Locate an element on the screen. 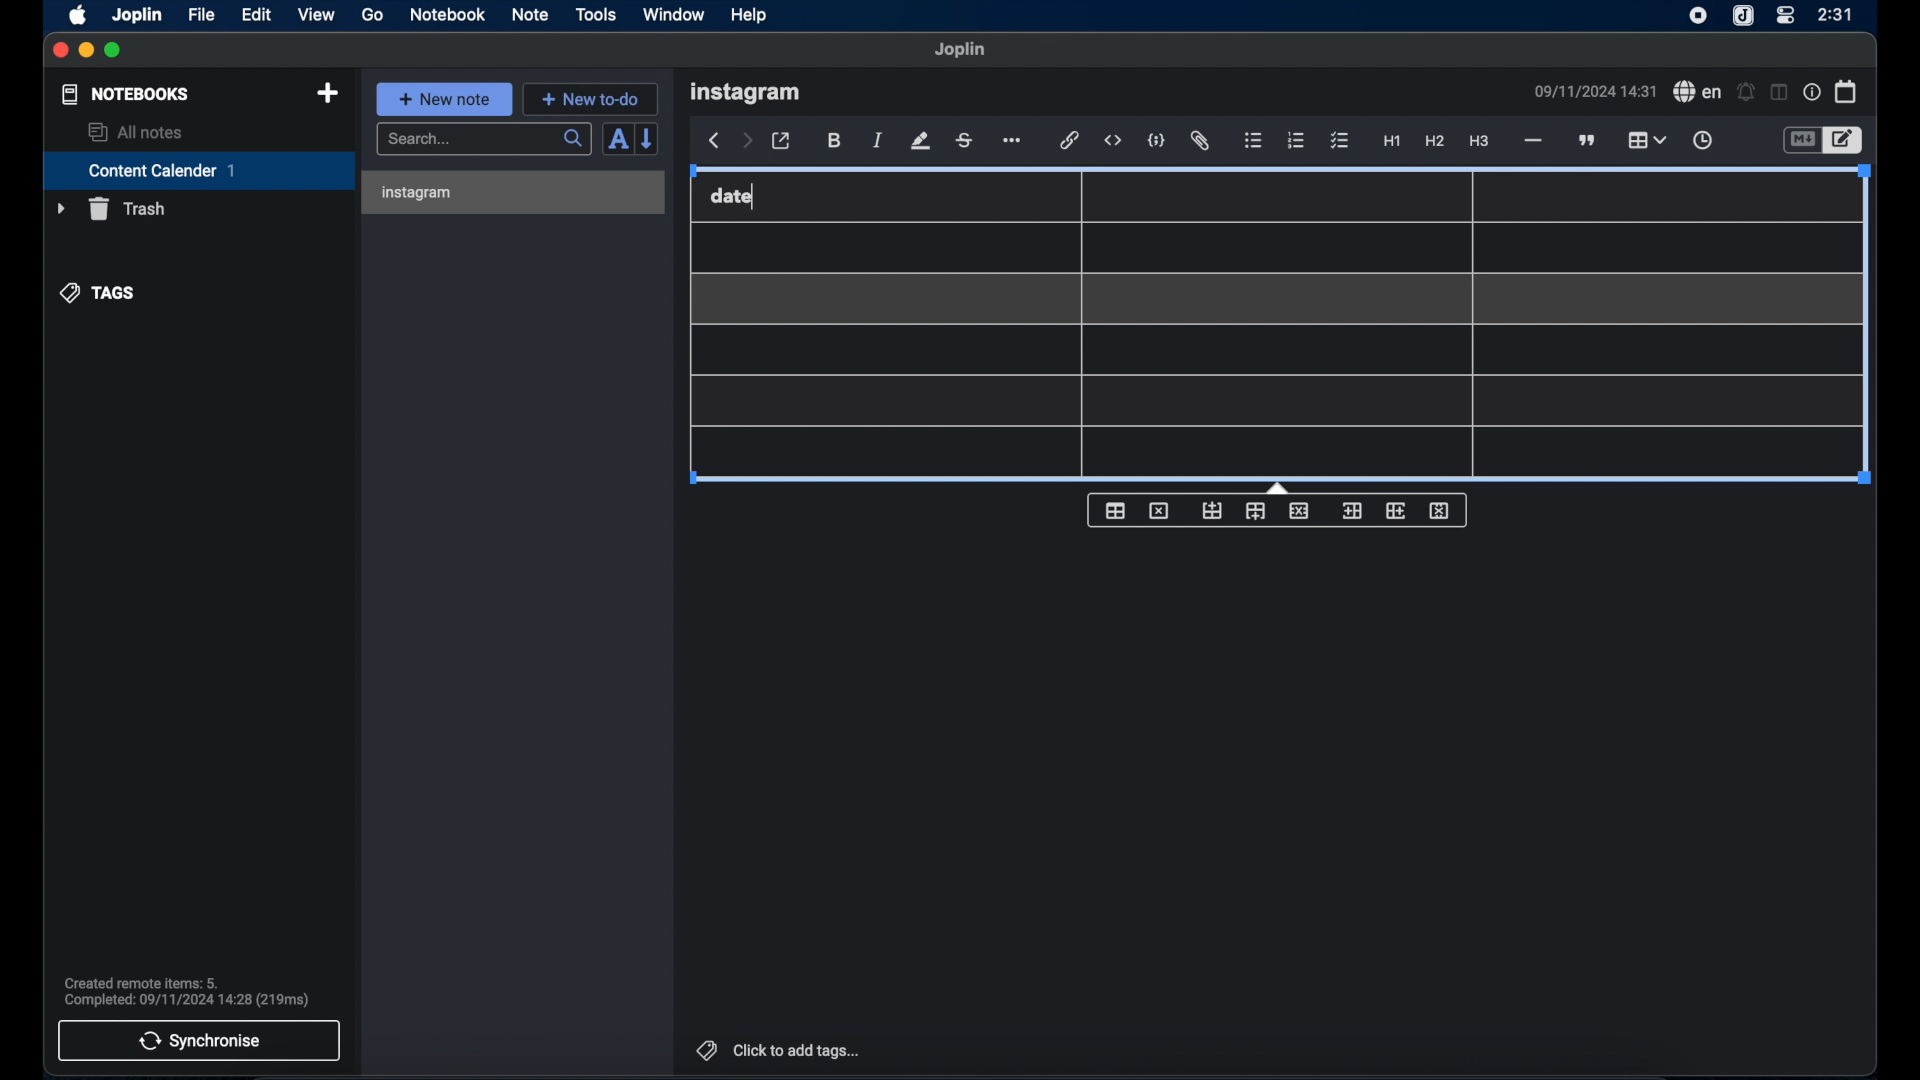  inline code is located at coordinates (1113, 141).